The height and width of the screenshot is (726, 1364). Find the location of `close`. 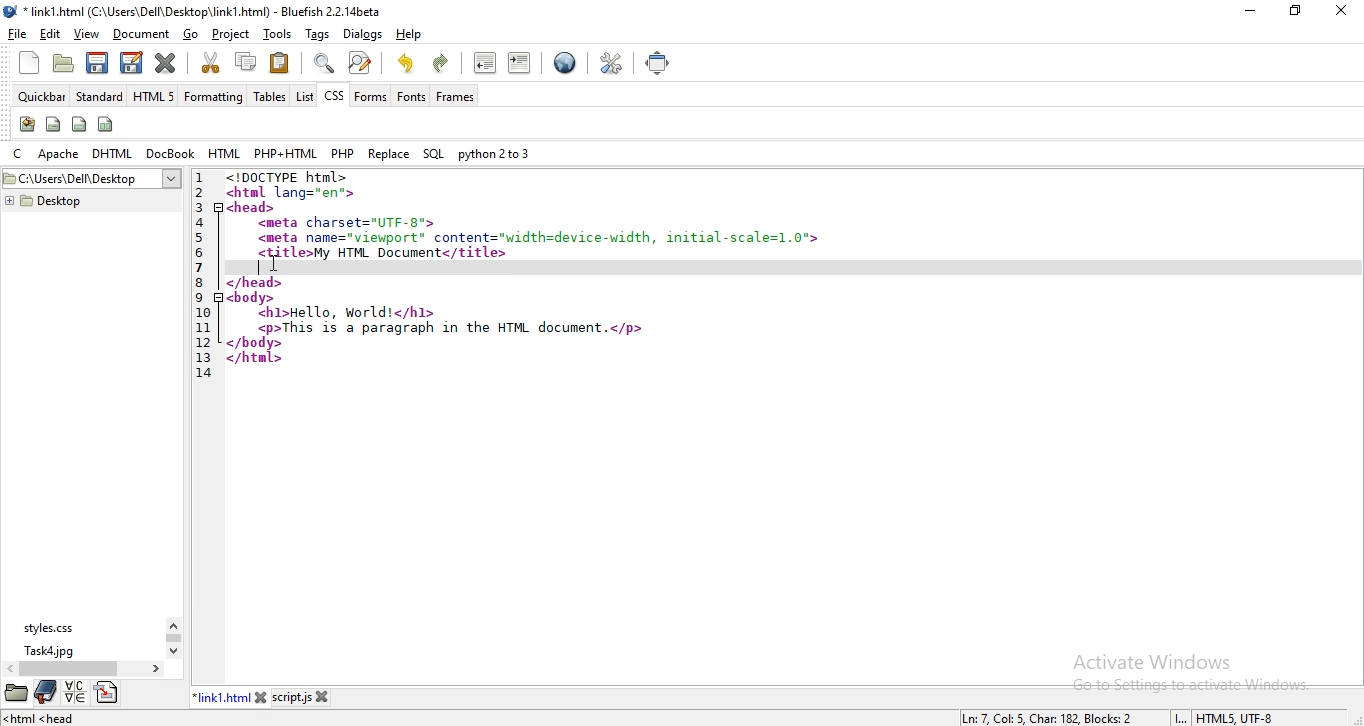

close is located at coordinates (324, 697).